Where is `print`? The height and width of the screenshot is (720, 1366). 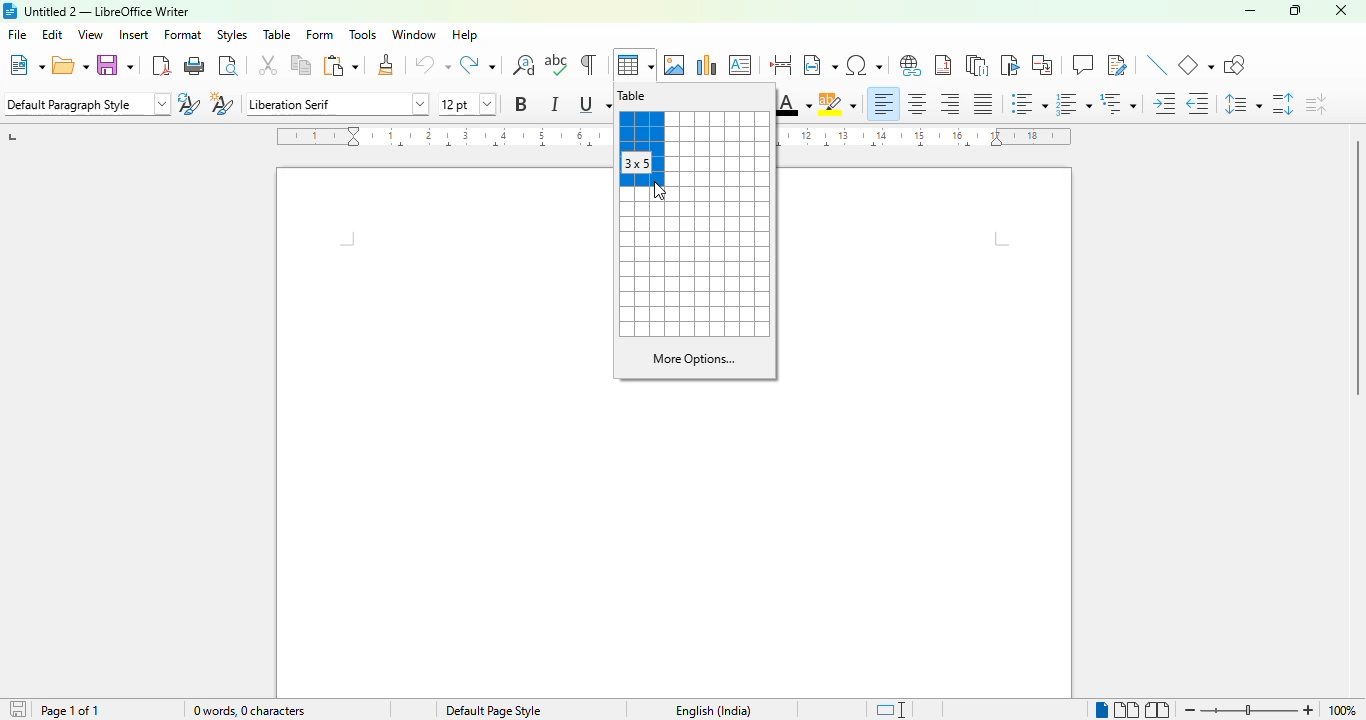
print is located at coordinates (196, 65).